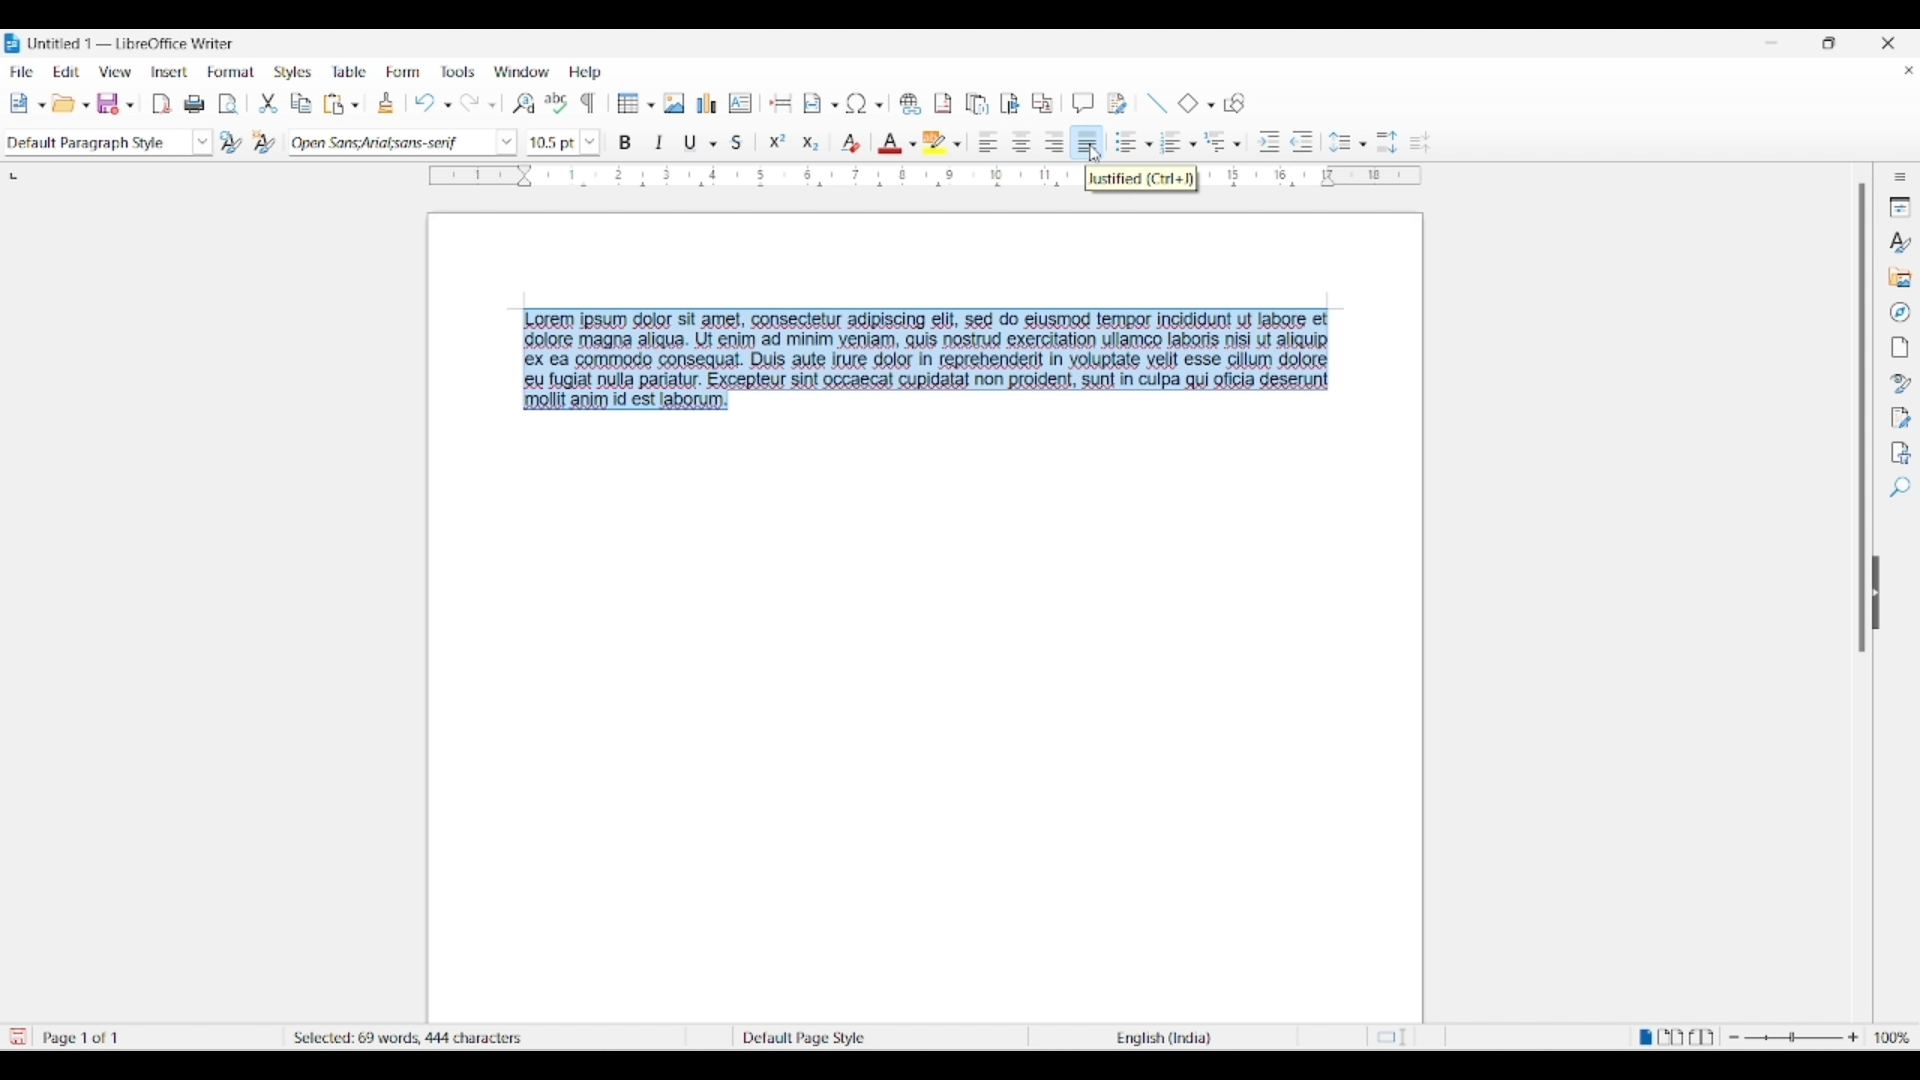 The image size is (1920, 1080). I want to click on Increase line spacing, so click(1387, 142).